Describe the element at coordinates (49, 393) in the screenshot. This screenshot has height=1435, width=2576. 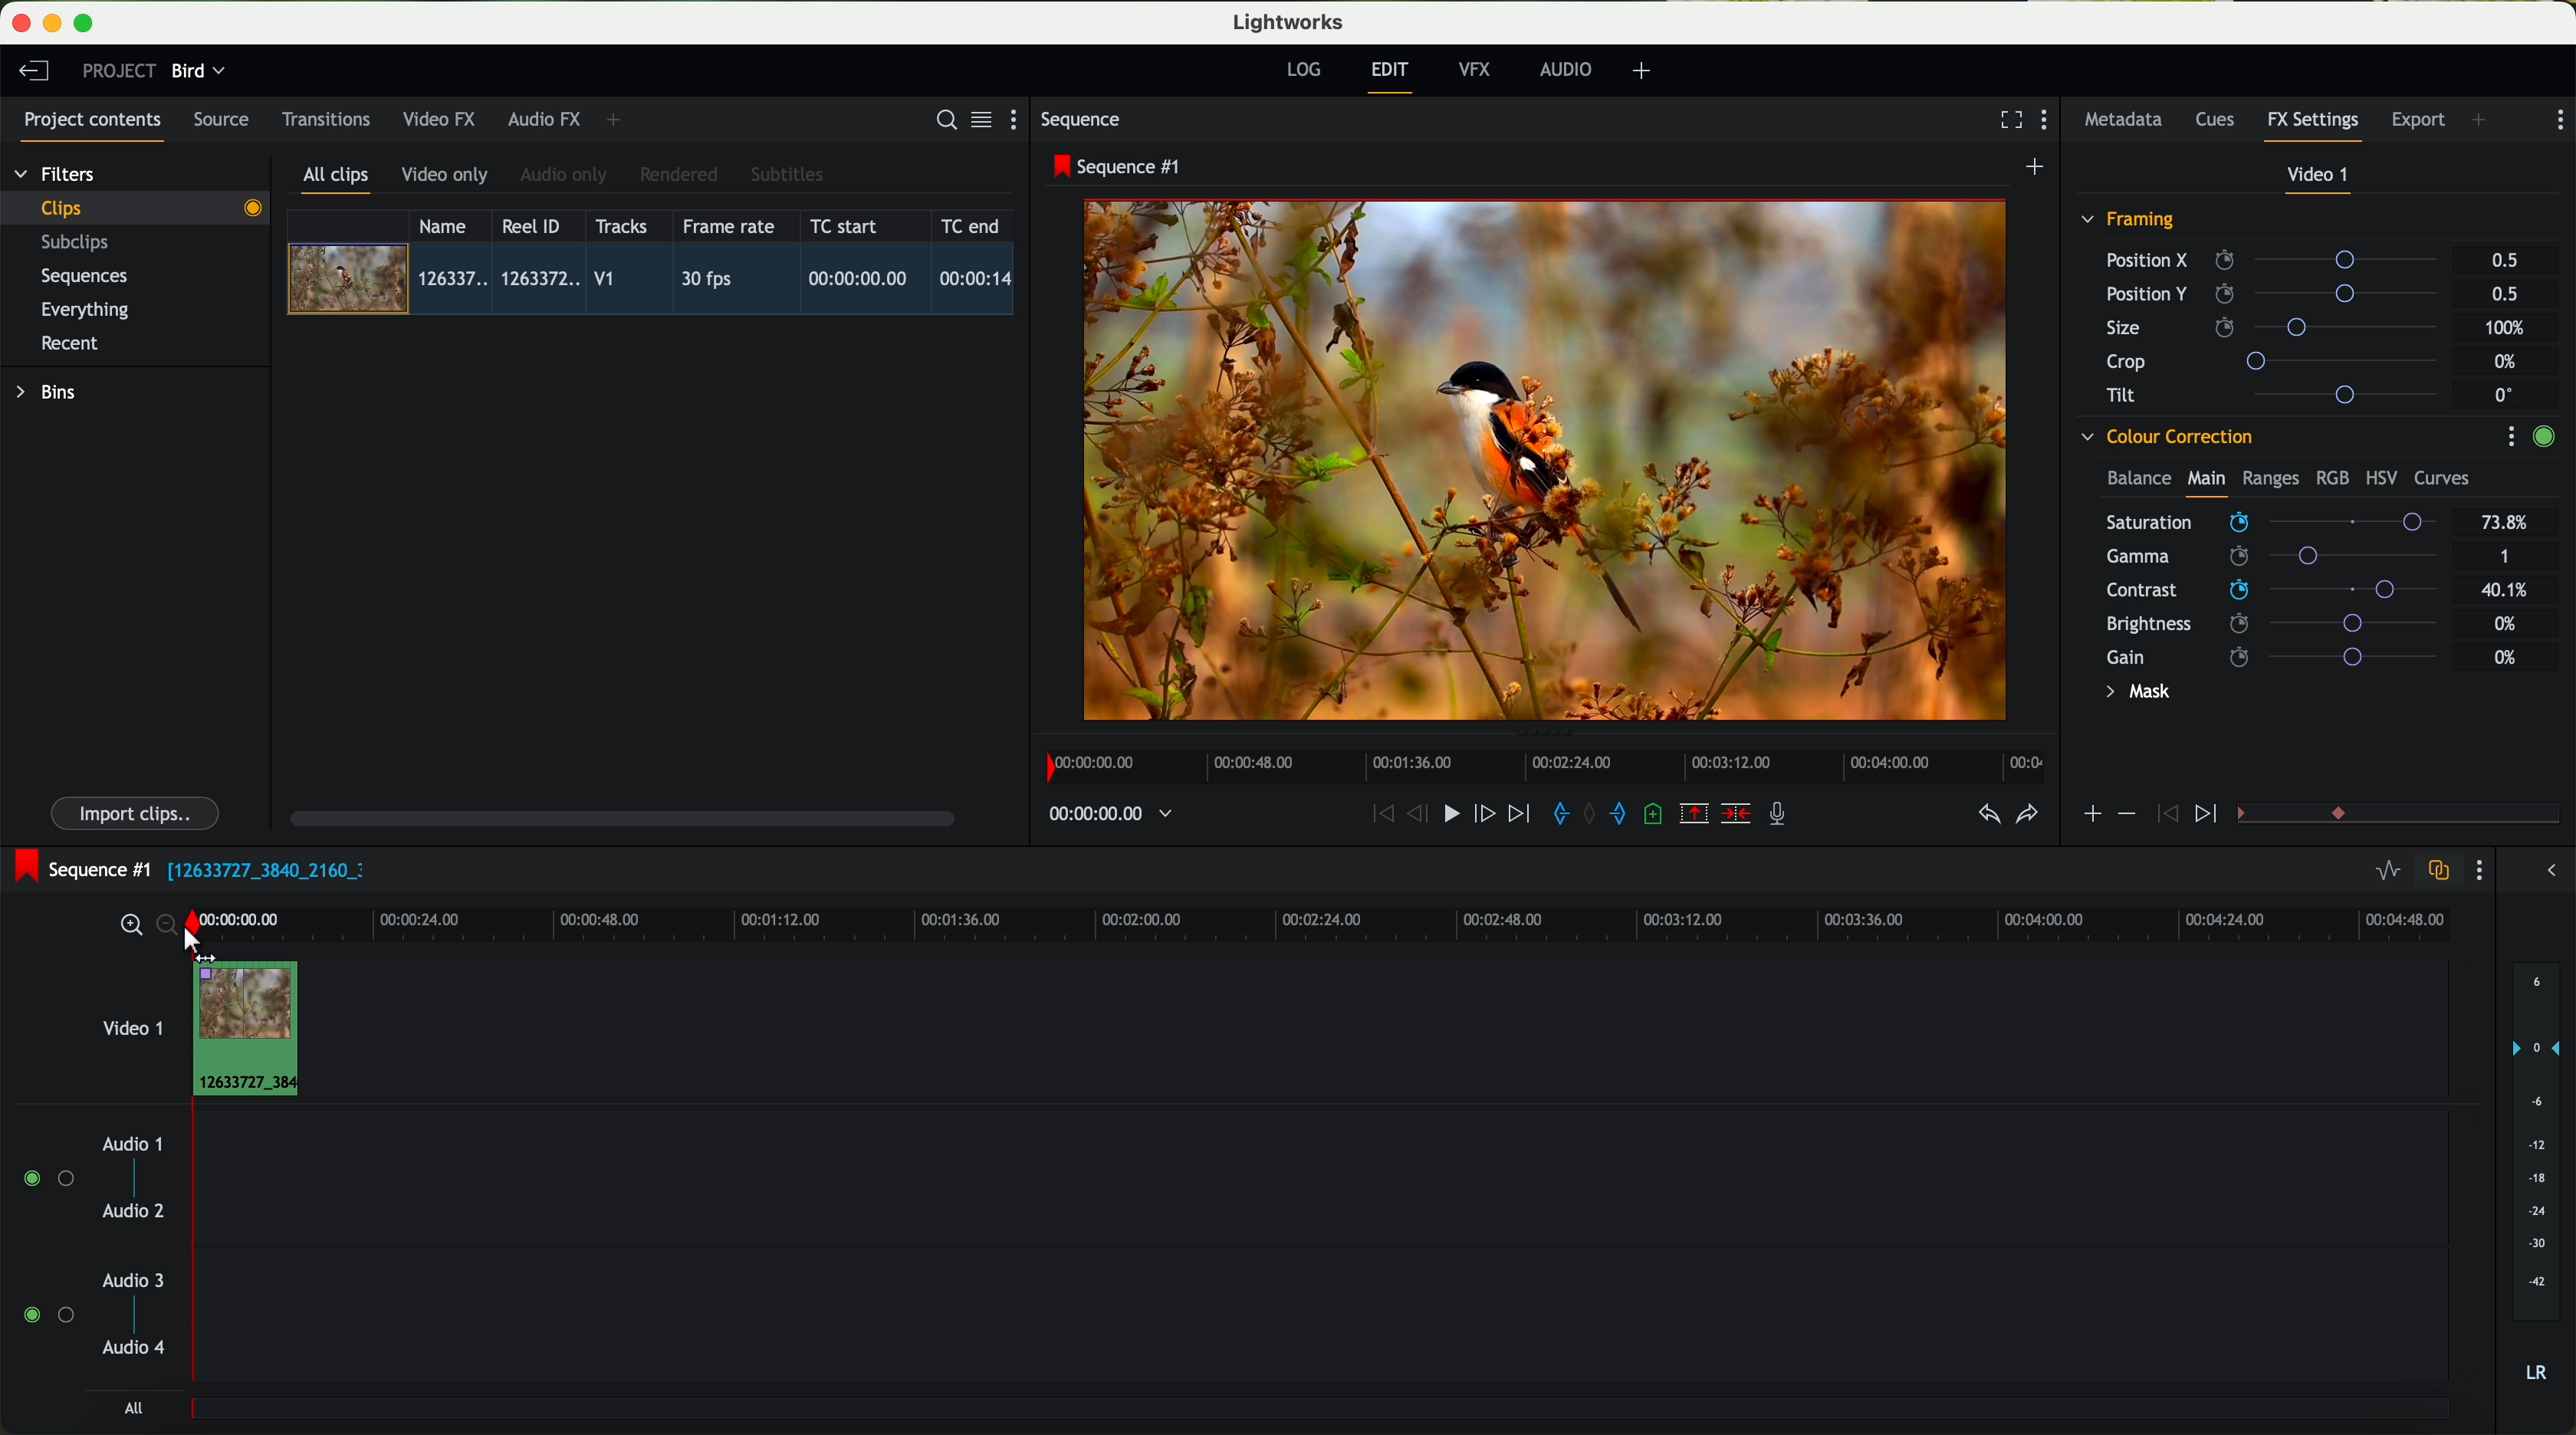
I see `bins` at that location.